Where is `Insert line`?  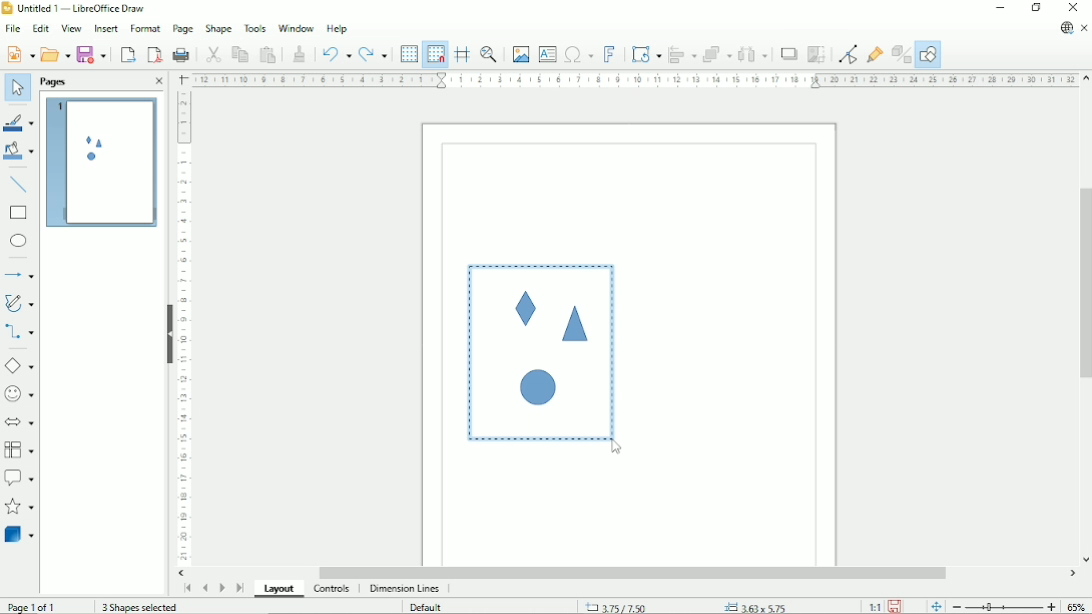 Insert line is located at coordinates (19, 184).